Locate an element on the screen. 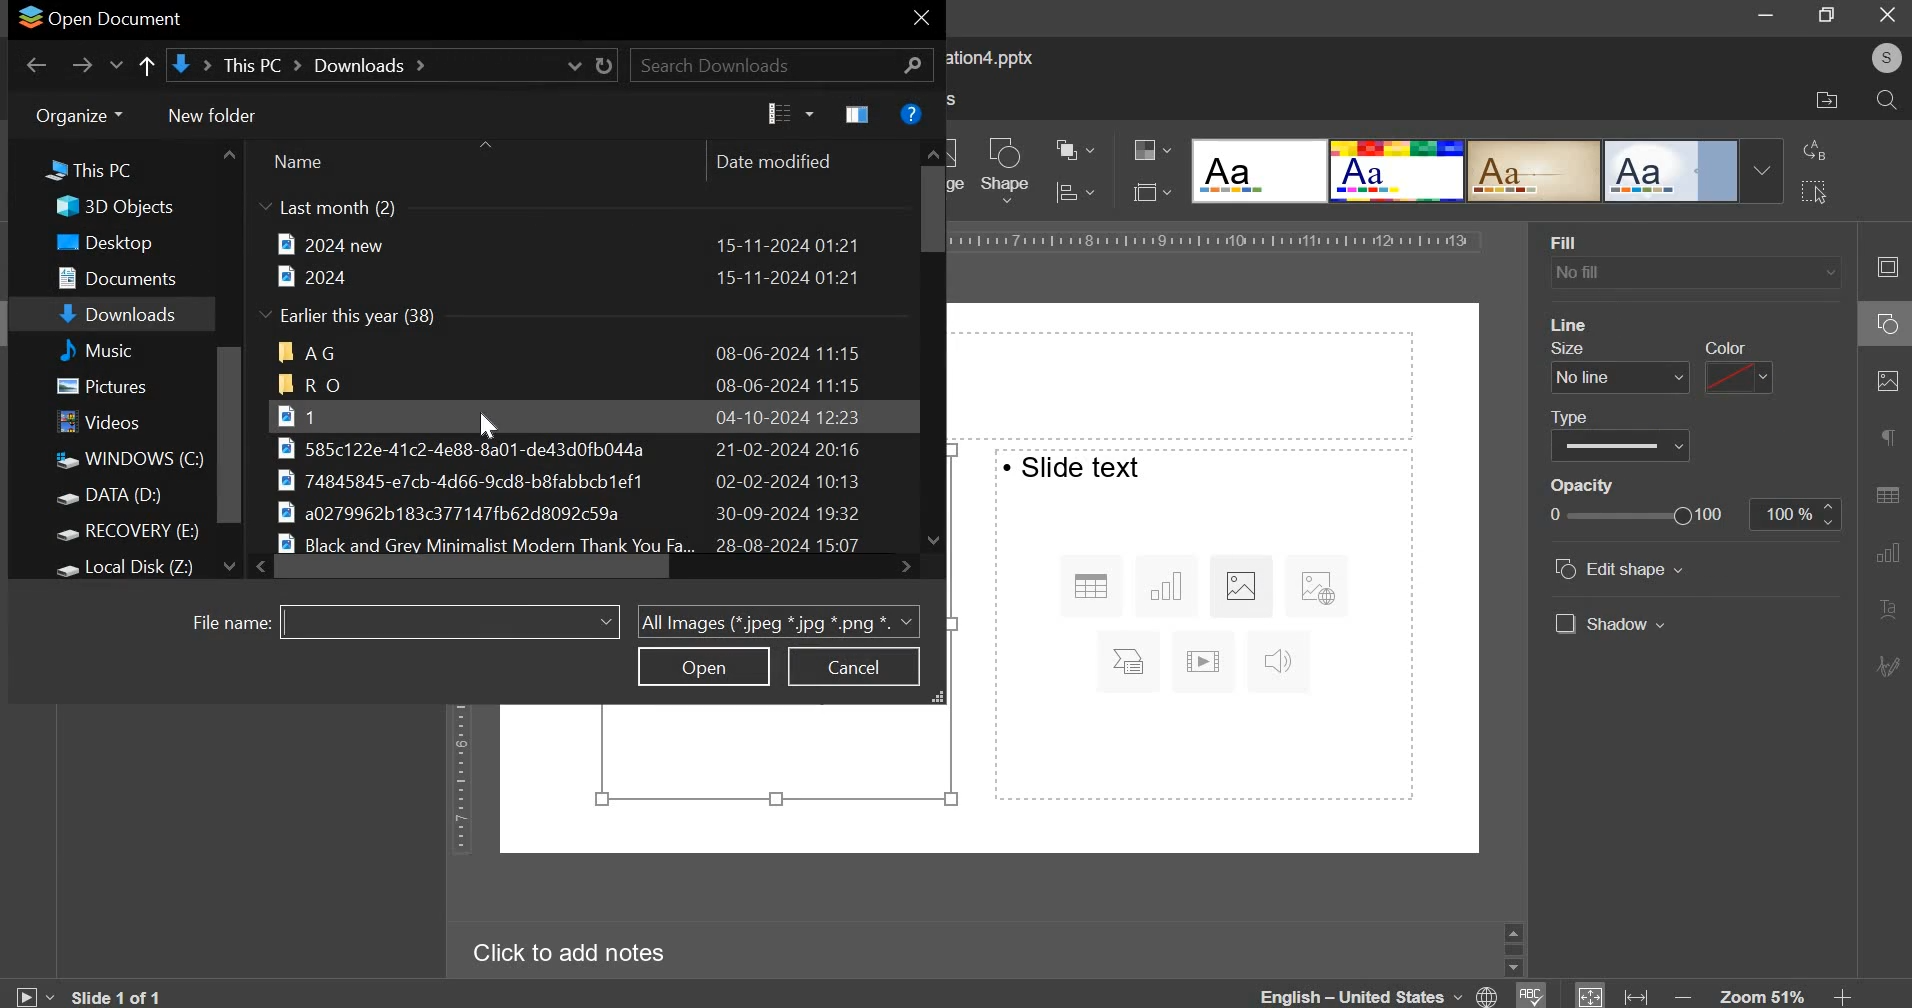 The image size is (1912, 1008). slider is located at coordinates (1513, 948).